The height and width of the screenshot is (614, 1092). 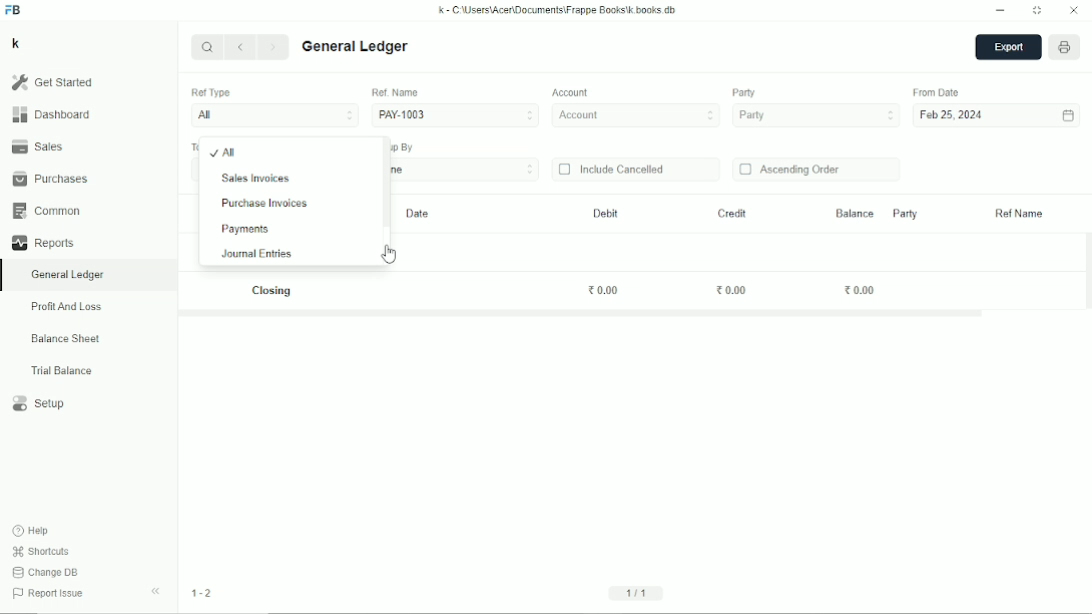 I want to click on Export, so click(x=1008, y=48).